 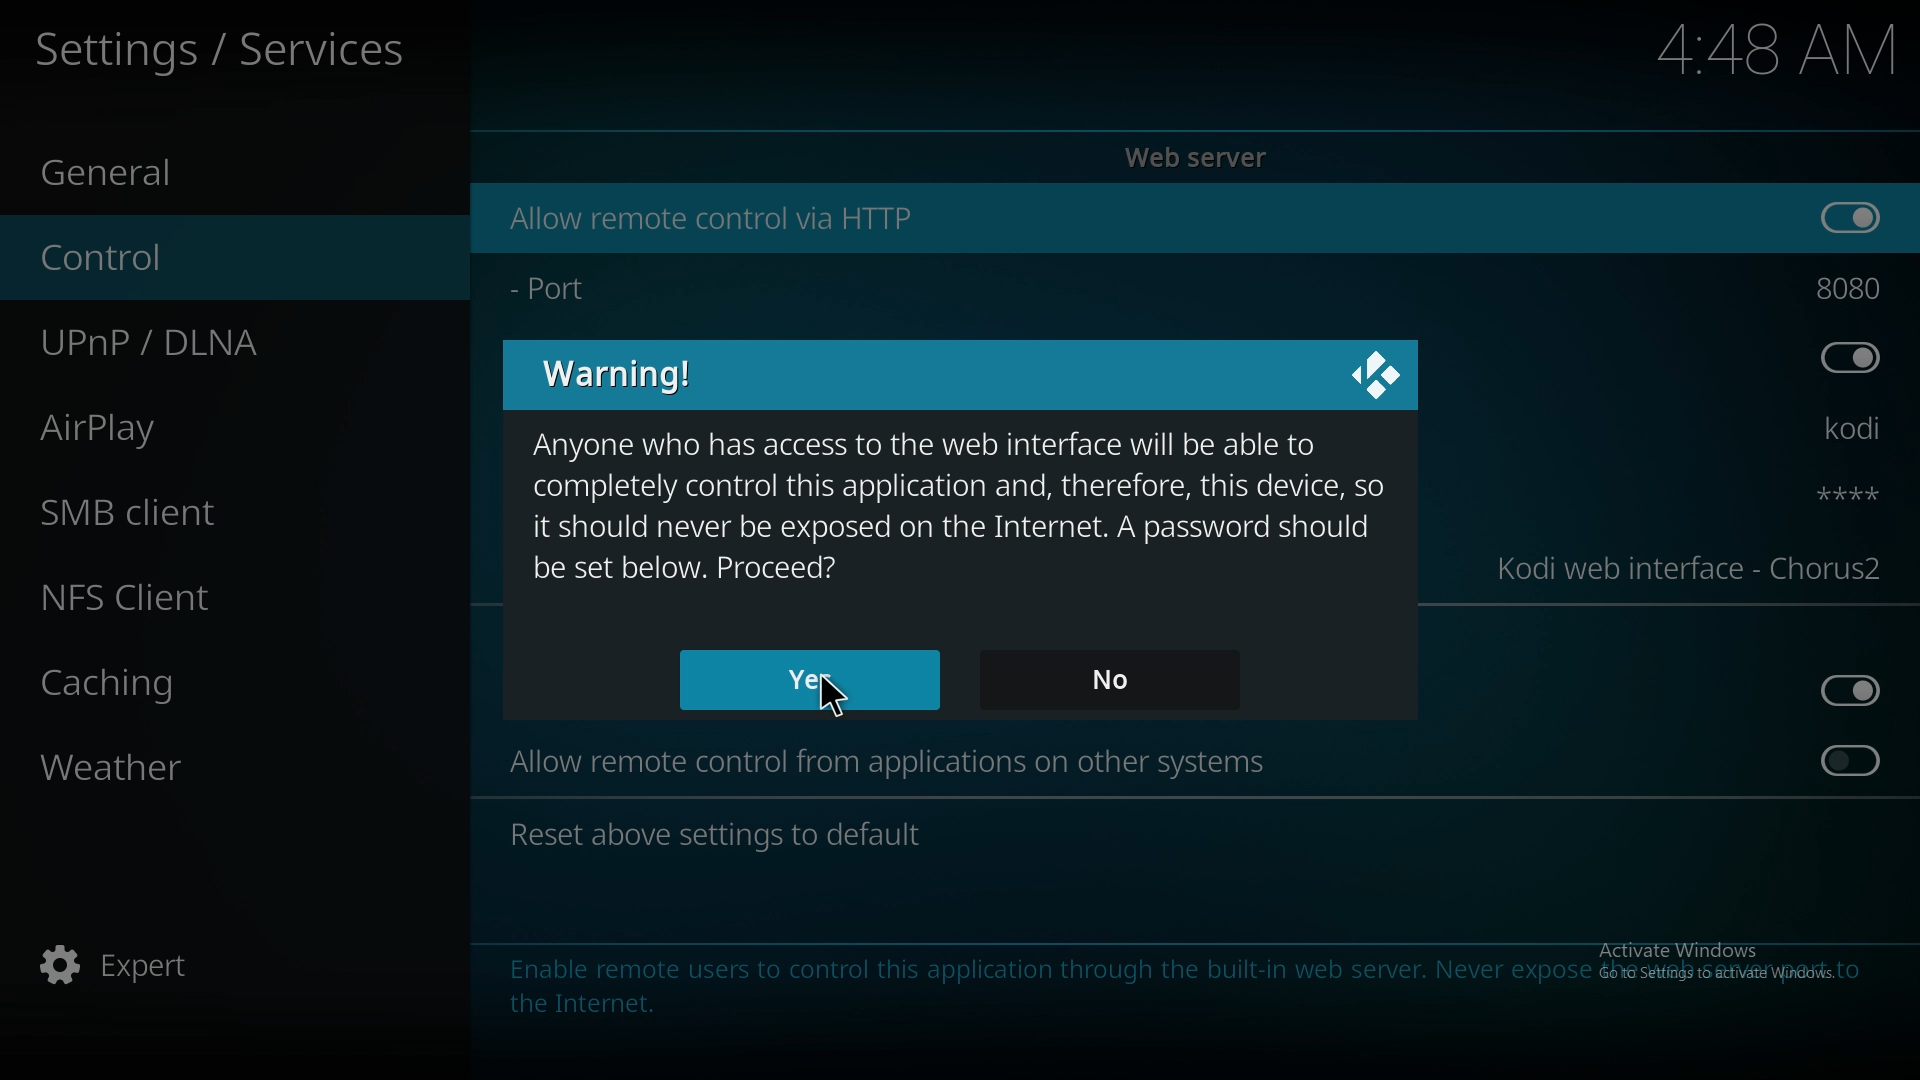 What do you see at coordinates (834, 698) in the screenshot?
I see `` at bounding box center [834, 698].